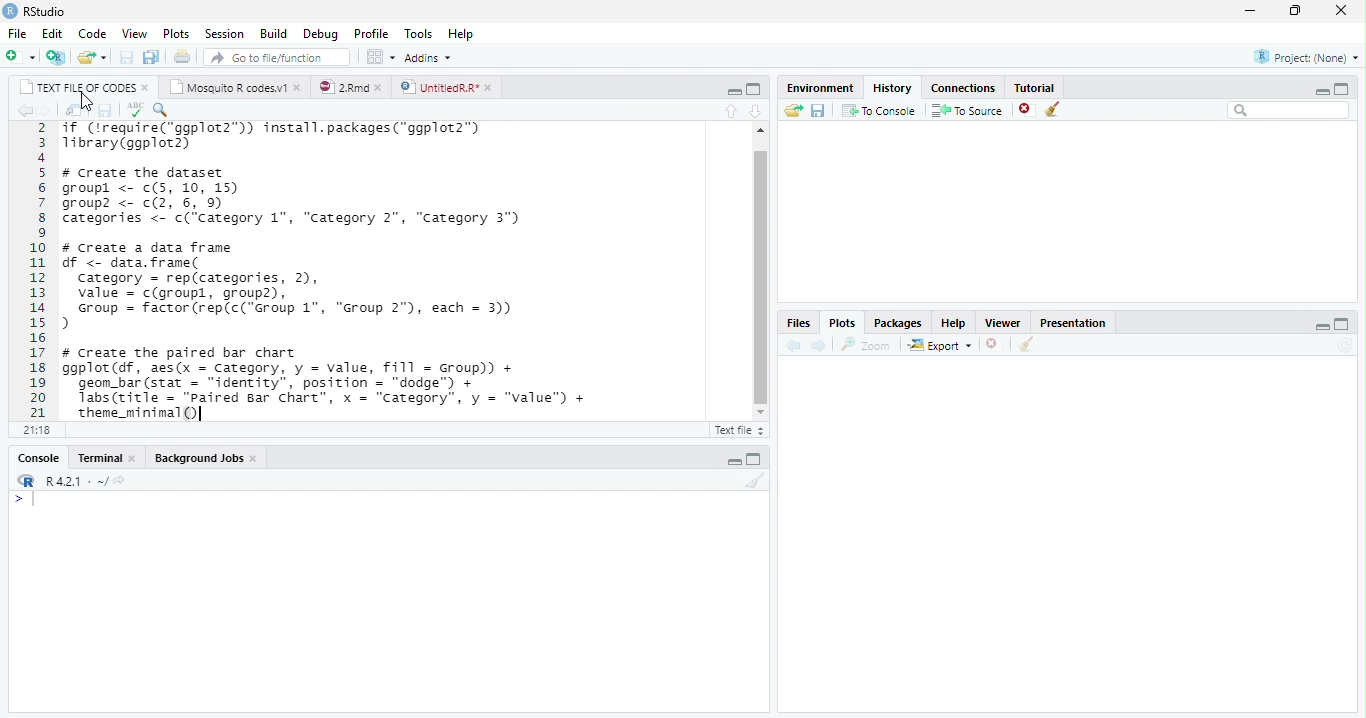 This screenshot has width=1366, height=718. I want to click on new file, so click(19, 56).